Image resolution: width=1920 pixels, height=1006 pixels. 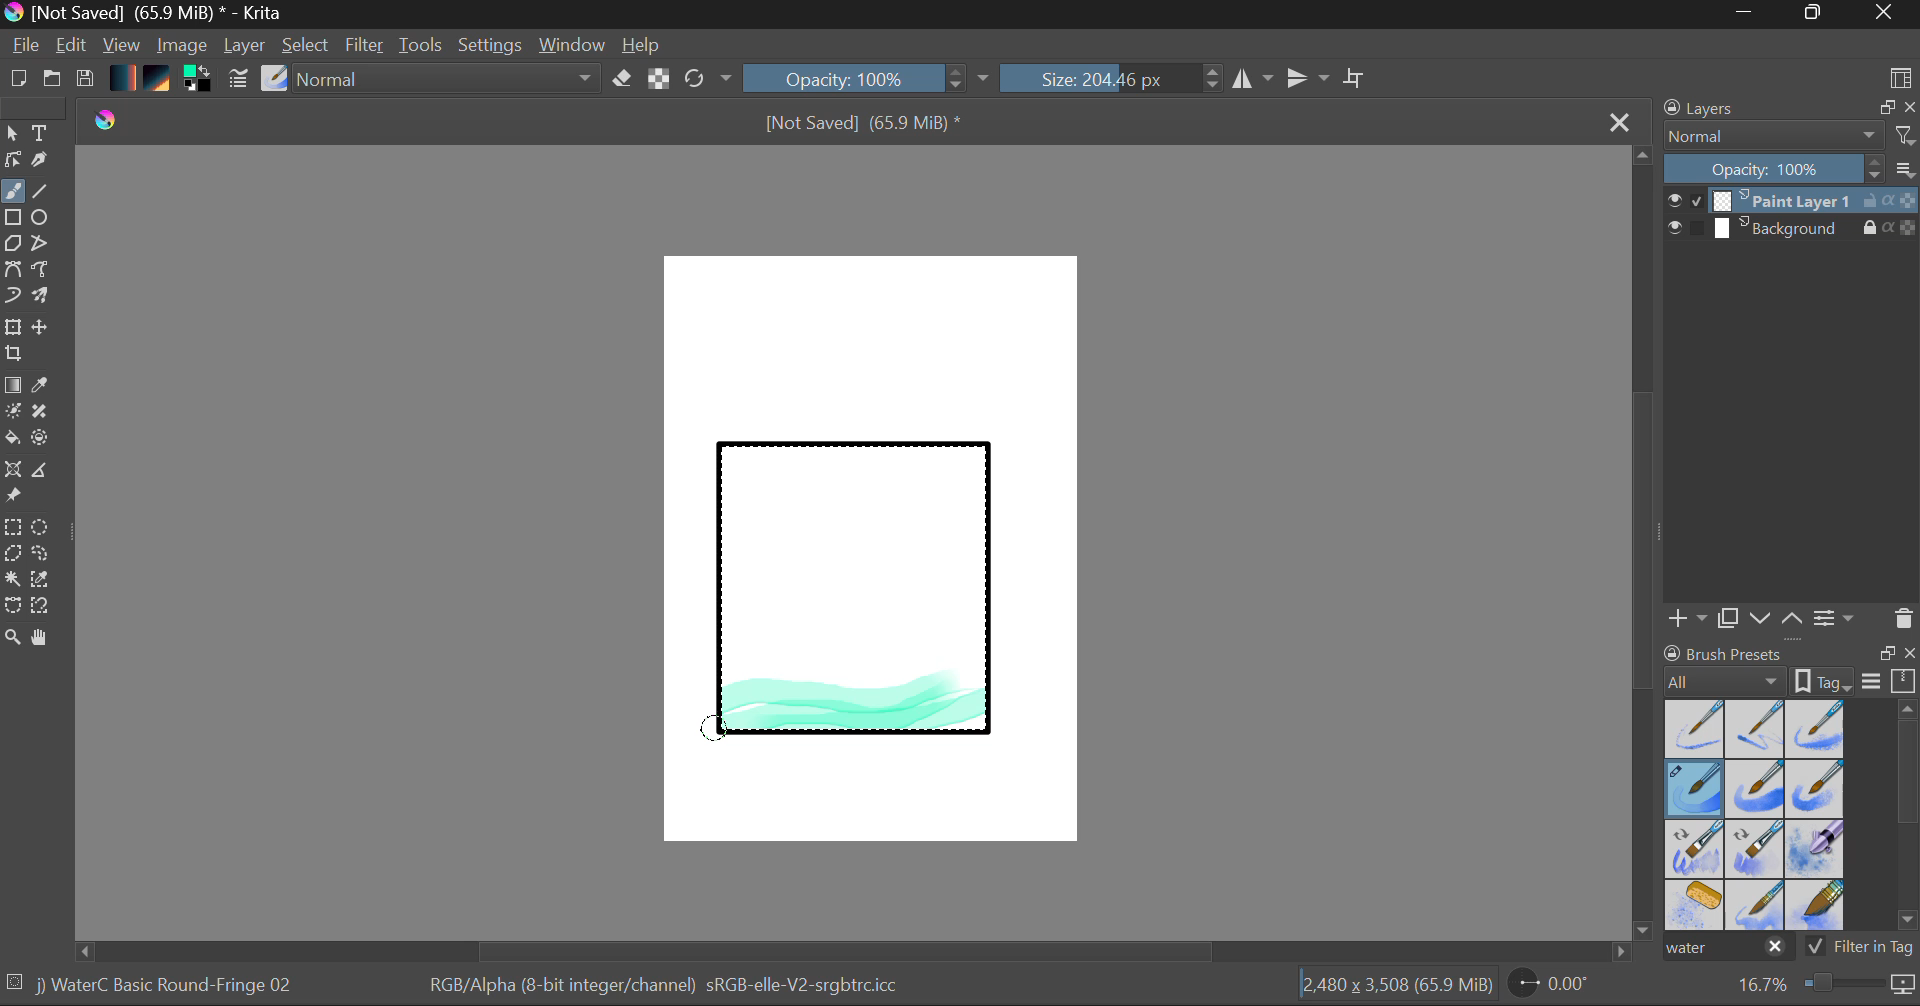 What do you see at coordinates (12, 472) in the screenshot?
I see `Smart Assistant` at bounding box center [12, 472].